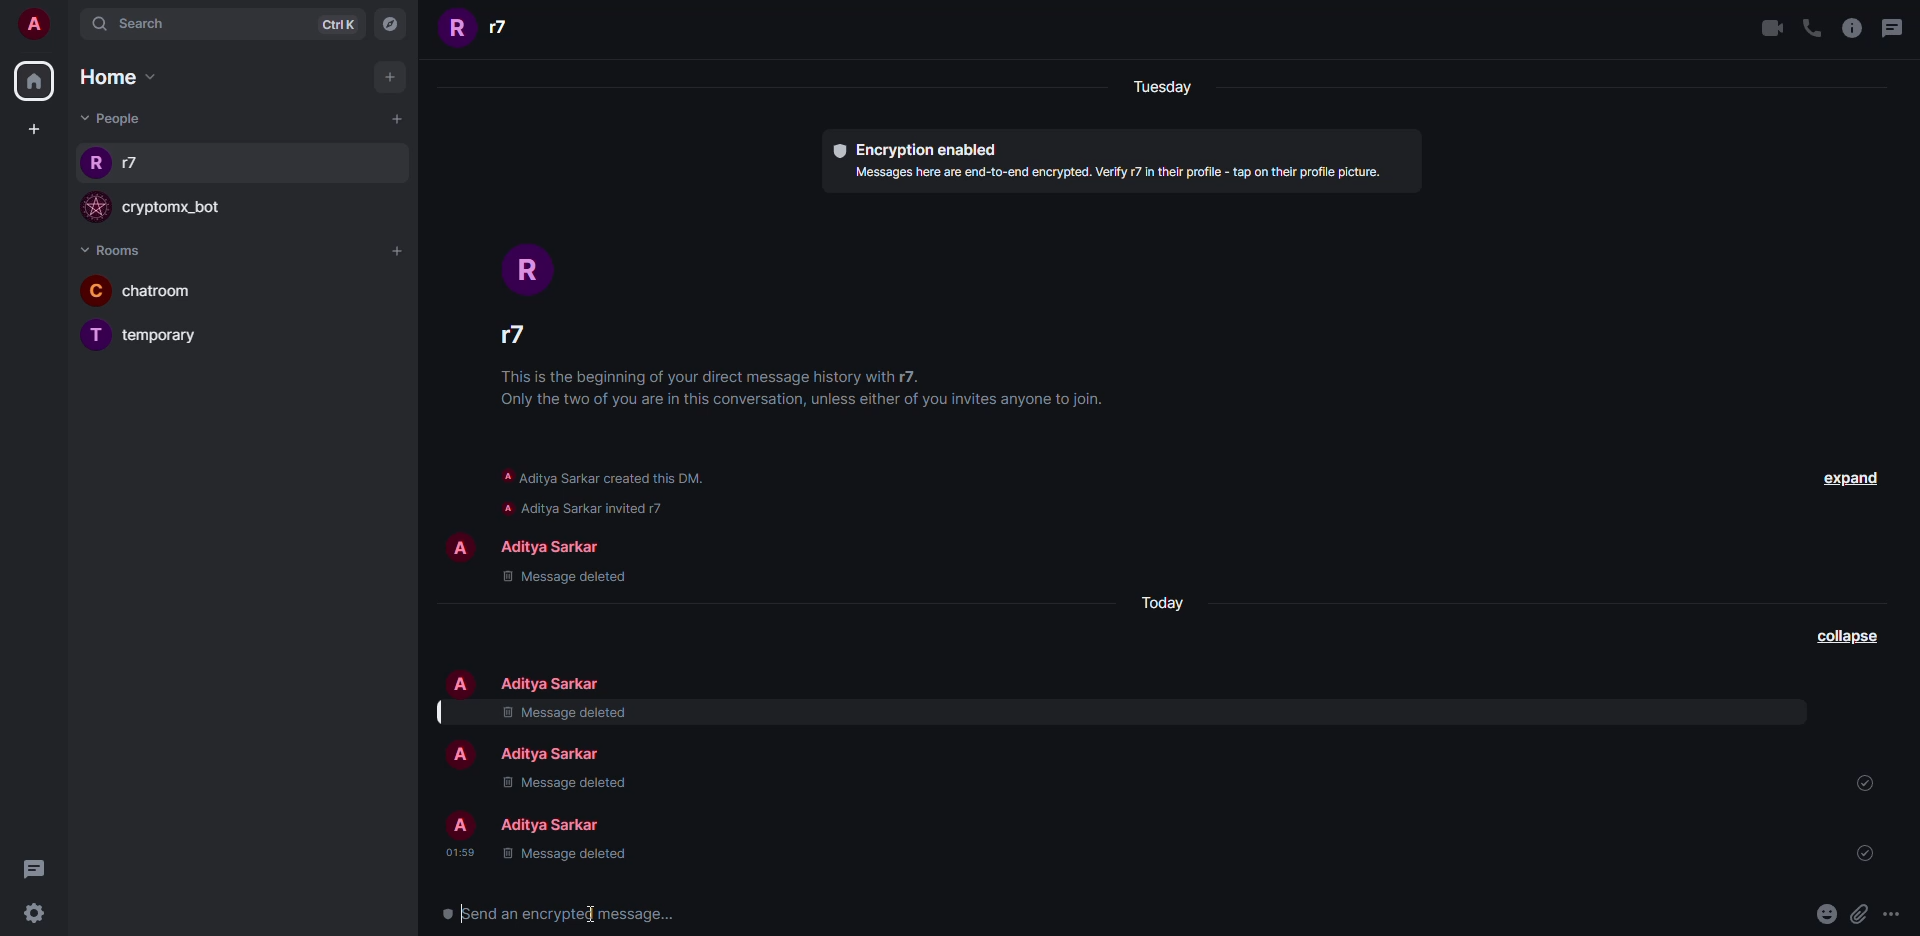 This screenshot has height=936, width=1920. What do you see at coordinates (36, 916) in the screenshot?
I see `settings` at bounding box center [36, 916].